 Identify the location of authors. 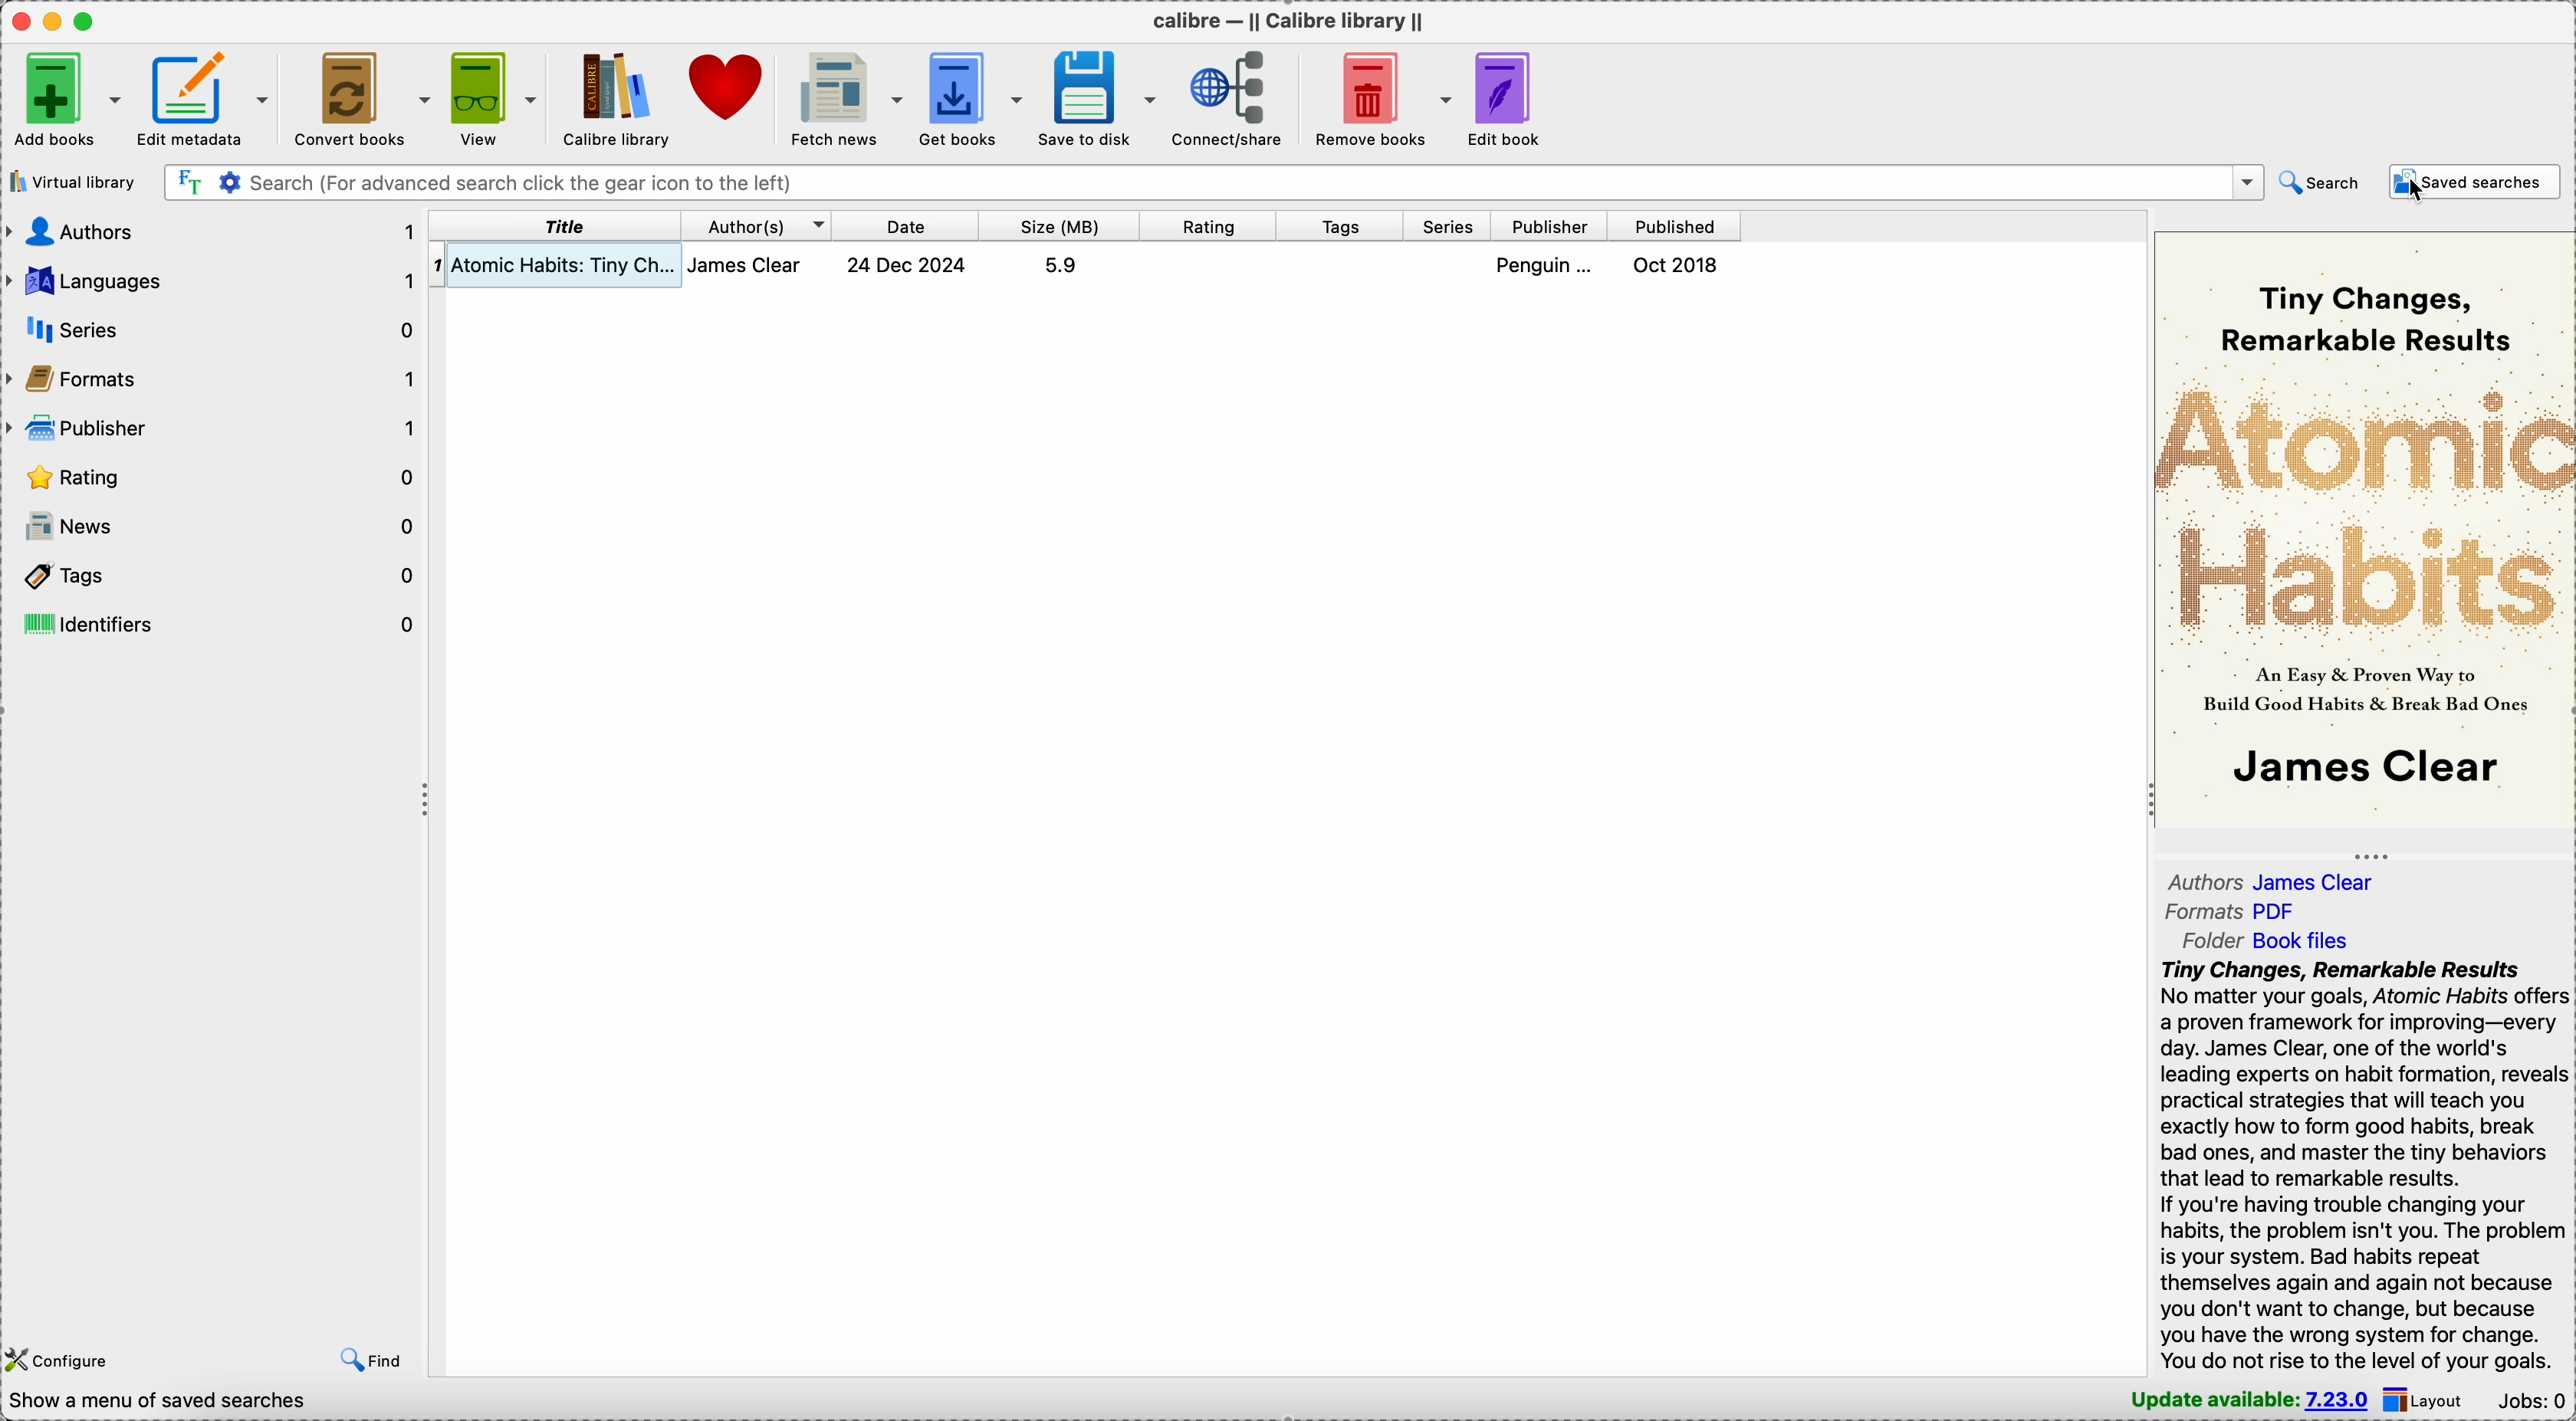
(757, 225).